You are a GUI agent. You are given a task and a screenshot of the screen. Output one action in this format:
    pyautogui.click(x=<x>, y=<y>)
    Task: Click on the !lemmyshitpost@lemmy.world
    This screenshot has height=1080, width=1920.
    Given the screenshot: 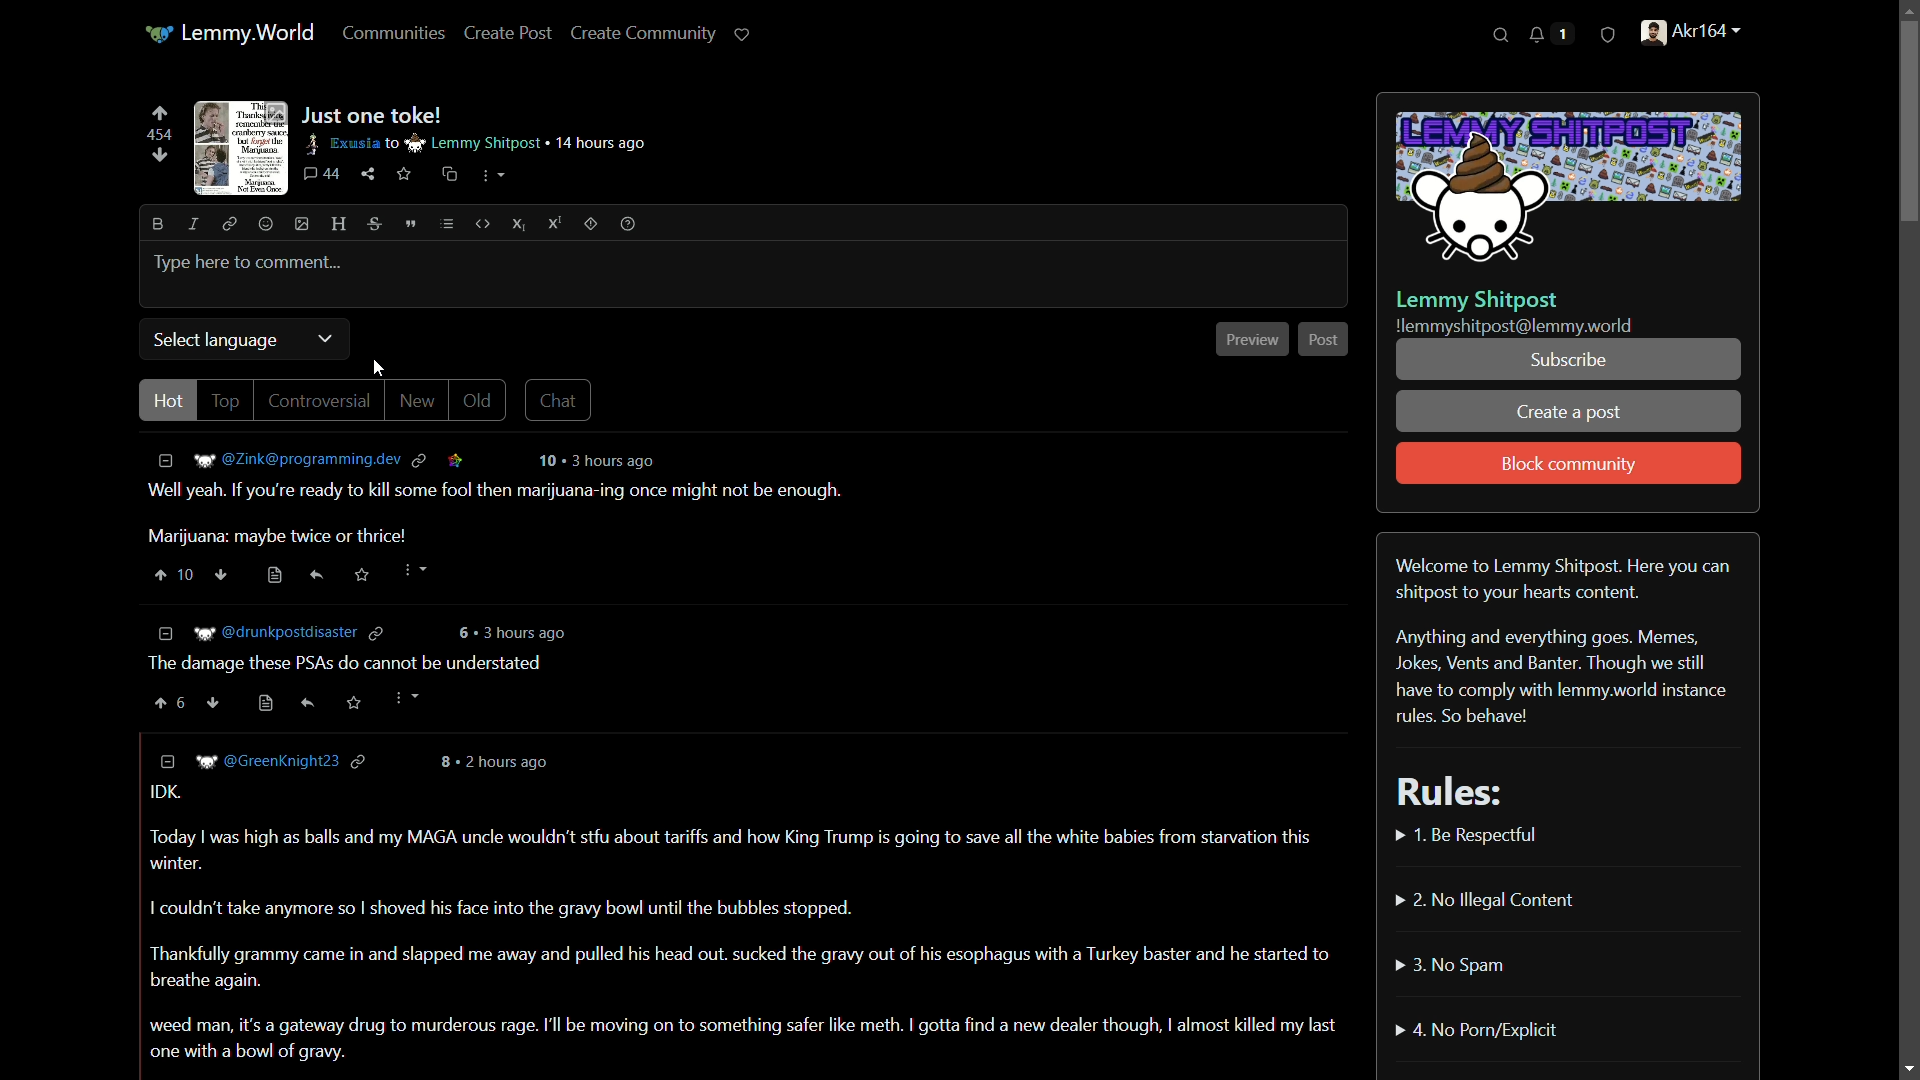 What is the action you would take?
    pyautogui.click(x=1520, y=327)
    